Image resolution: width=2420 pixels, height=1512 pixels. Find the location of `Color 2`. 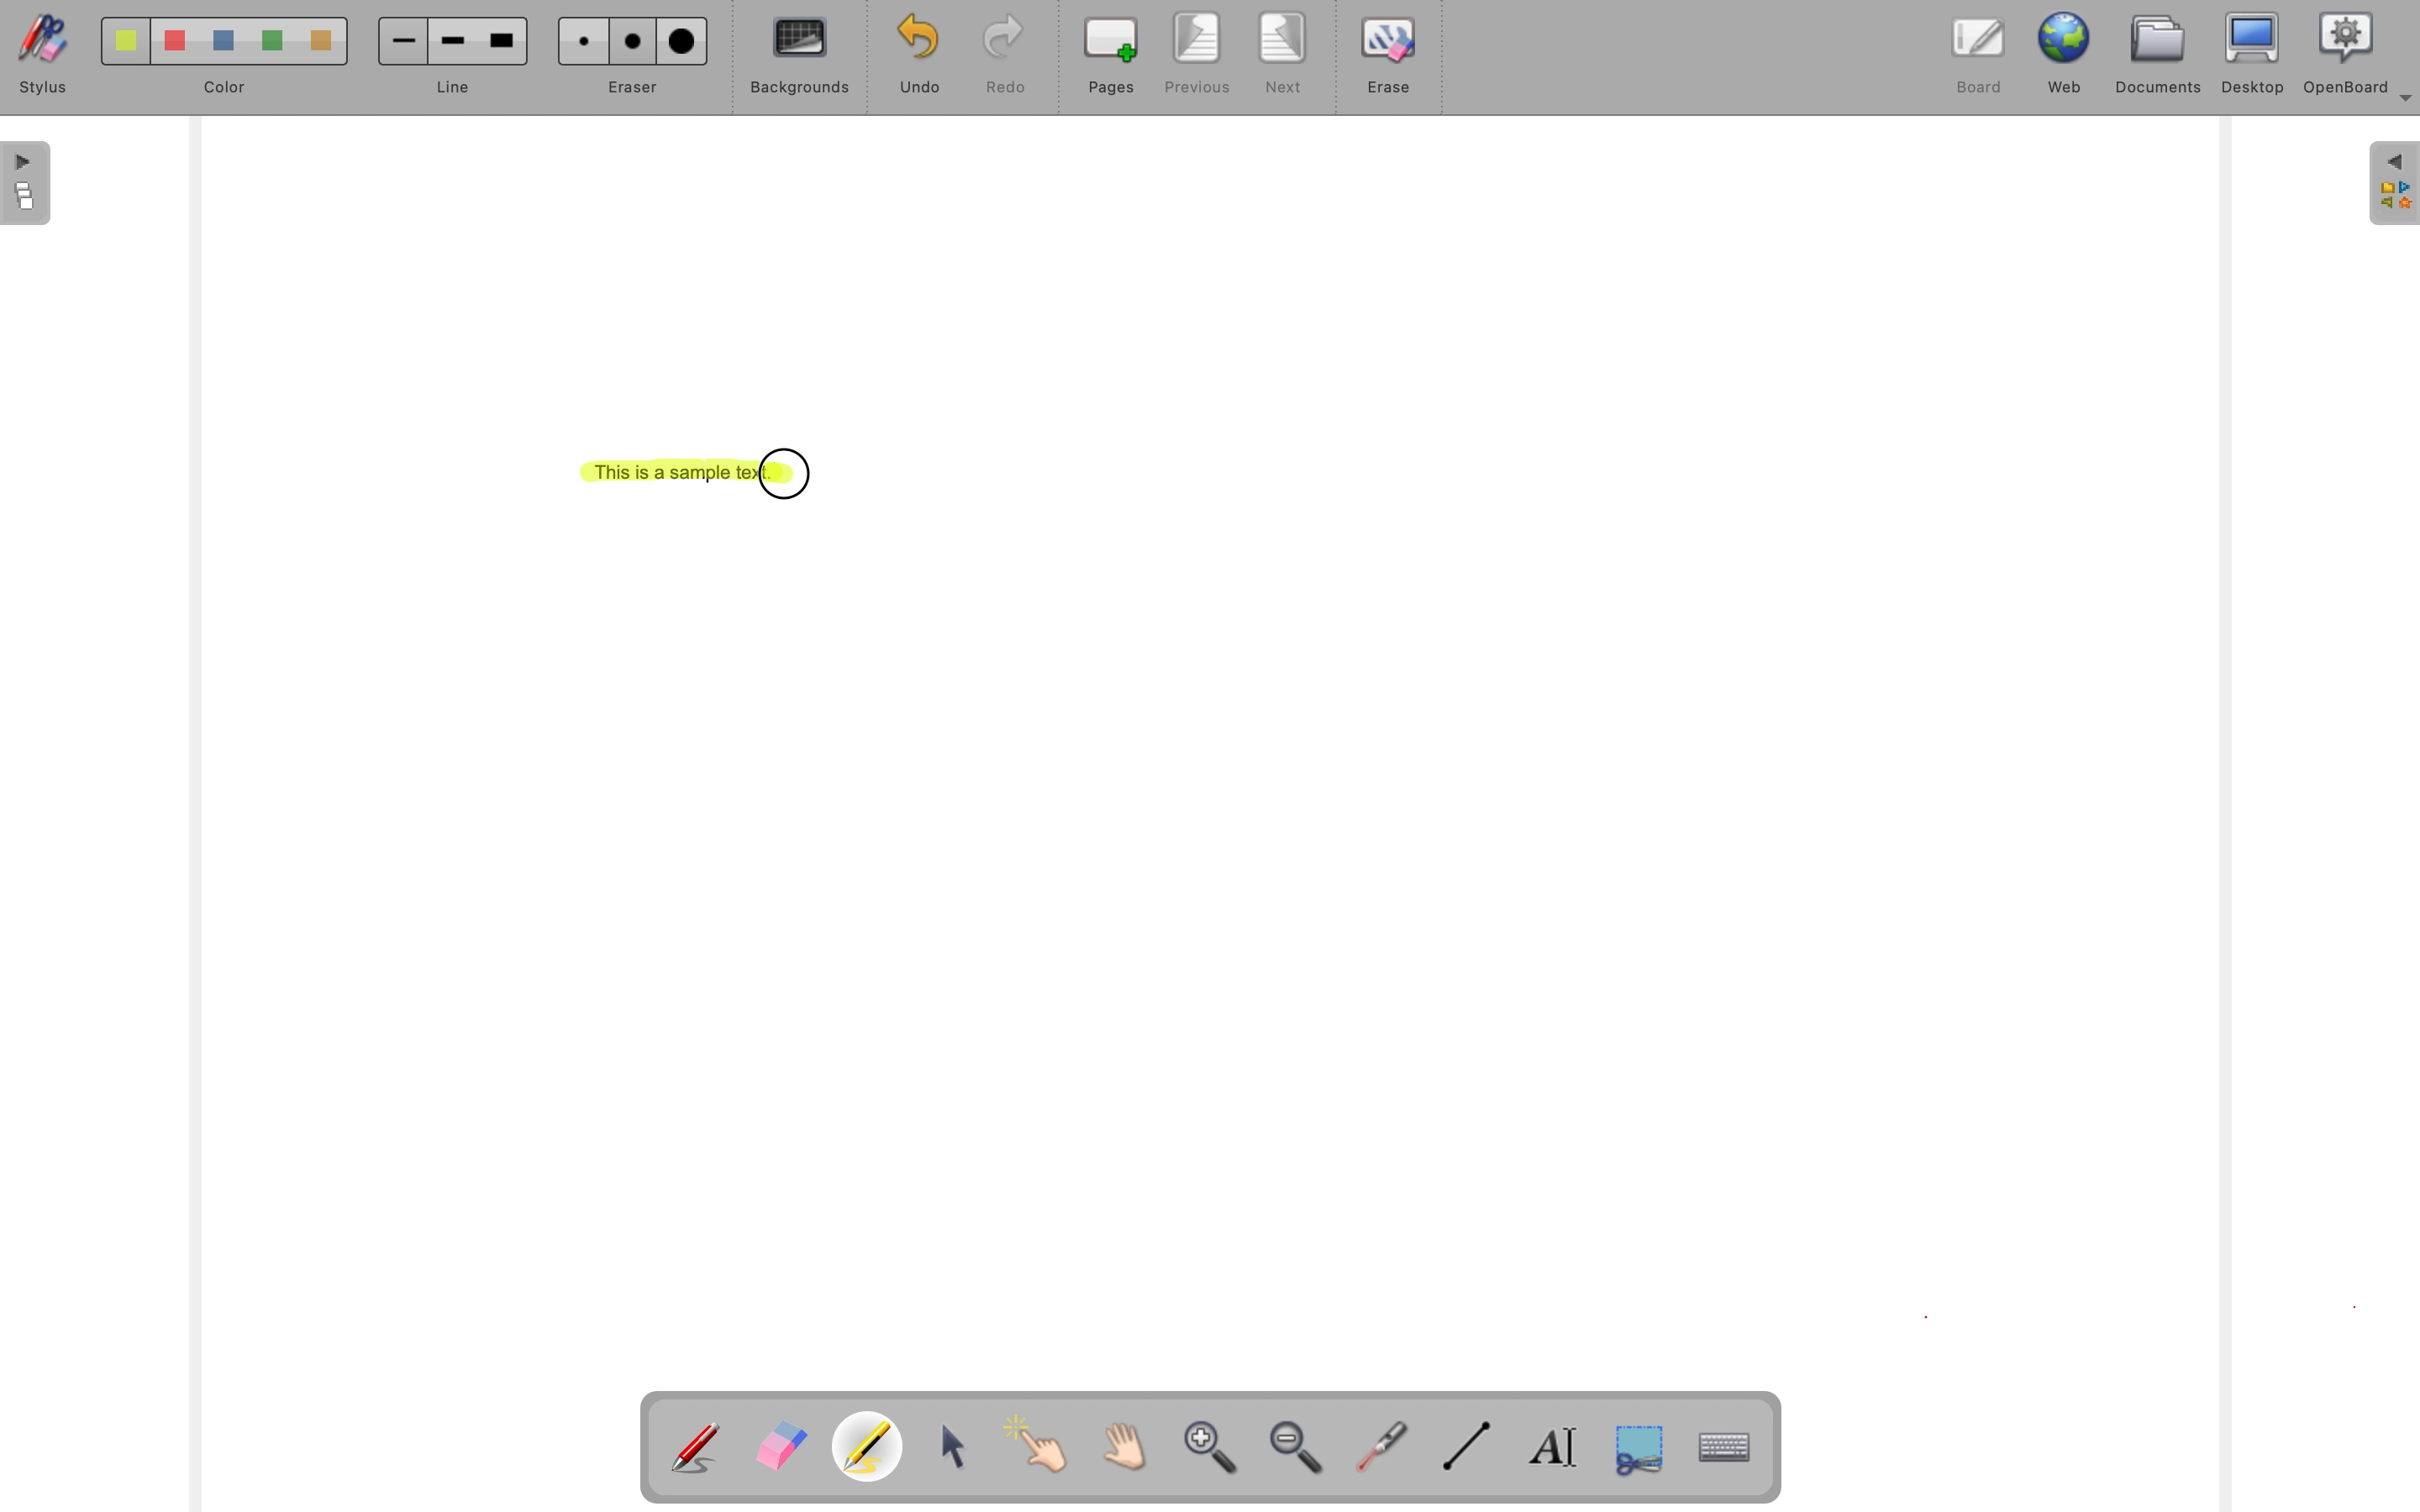

Color 2 is located at coordinates (175, 42).